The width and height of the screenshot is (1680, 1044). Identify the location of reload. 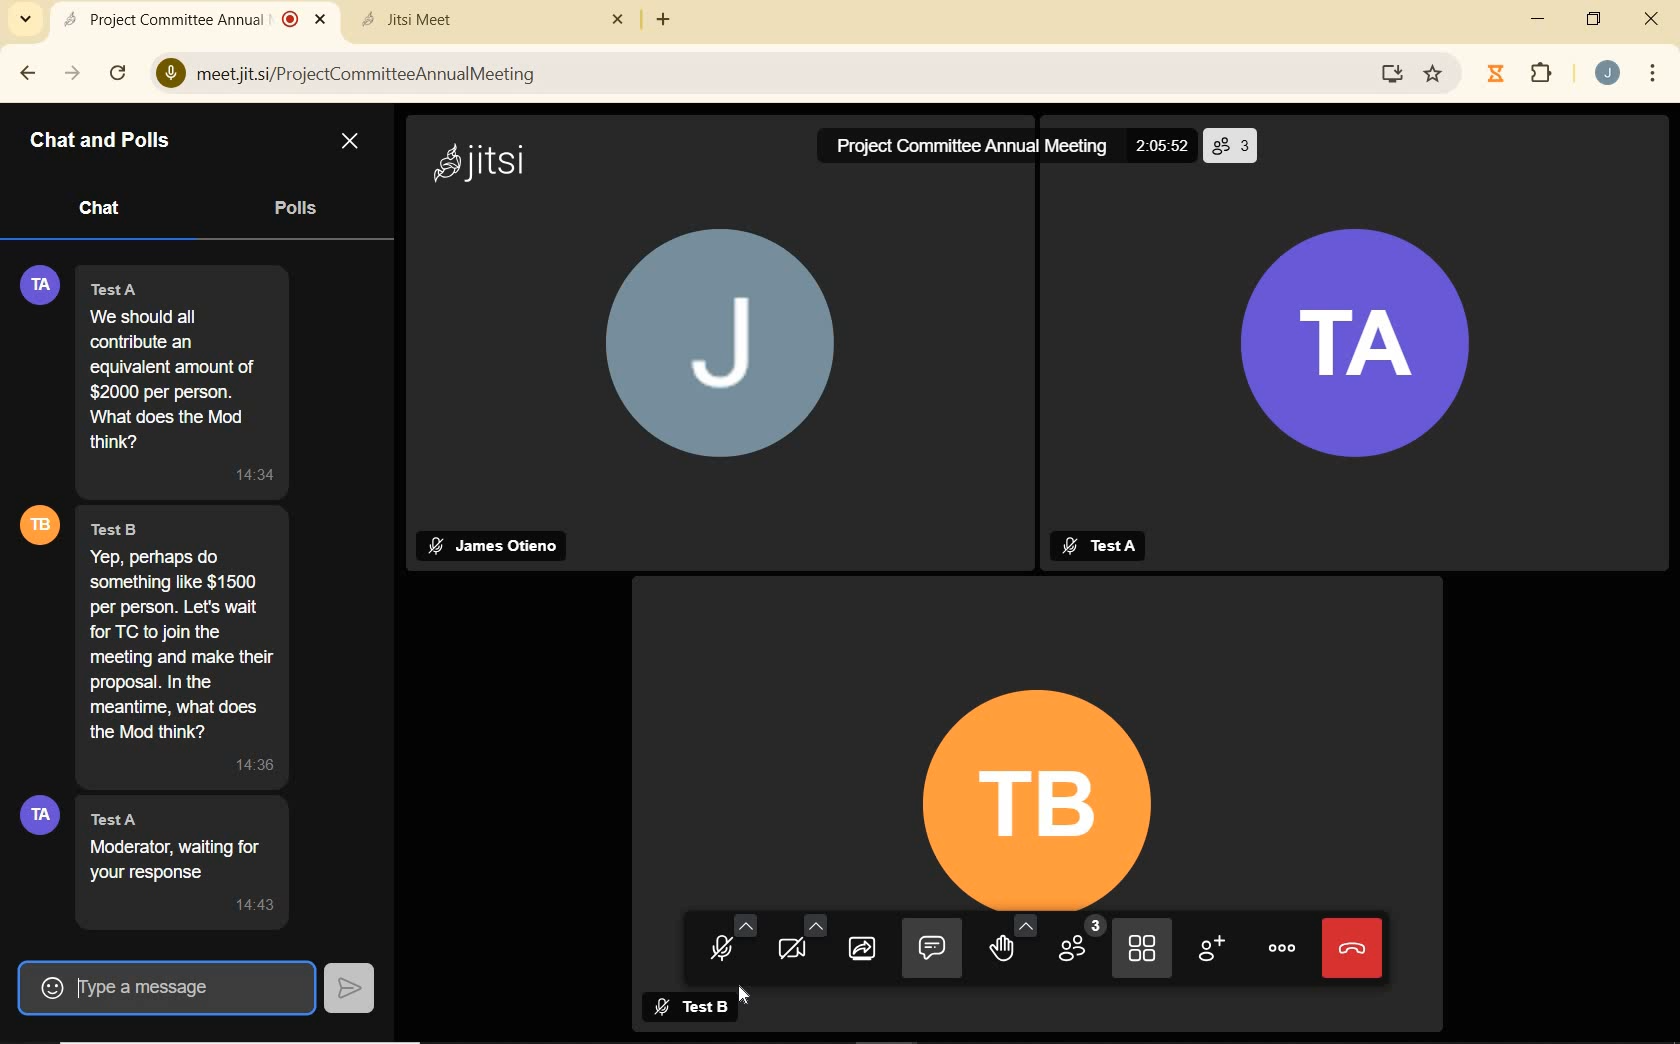
(116, 72).